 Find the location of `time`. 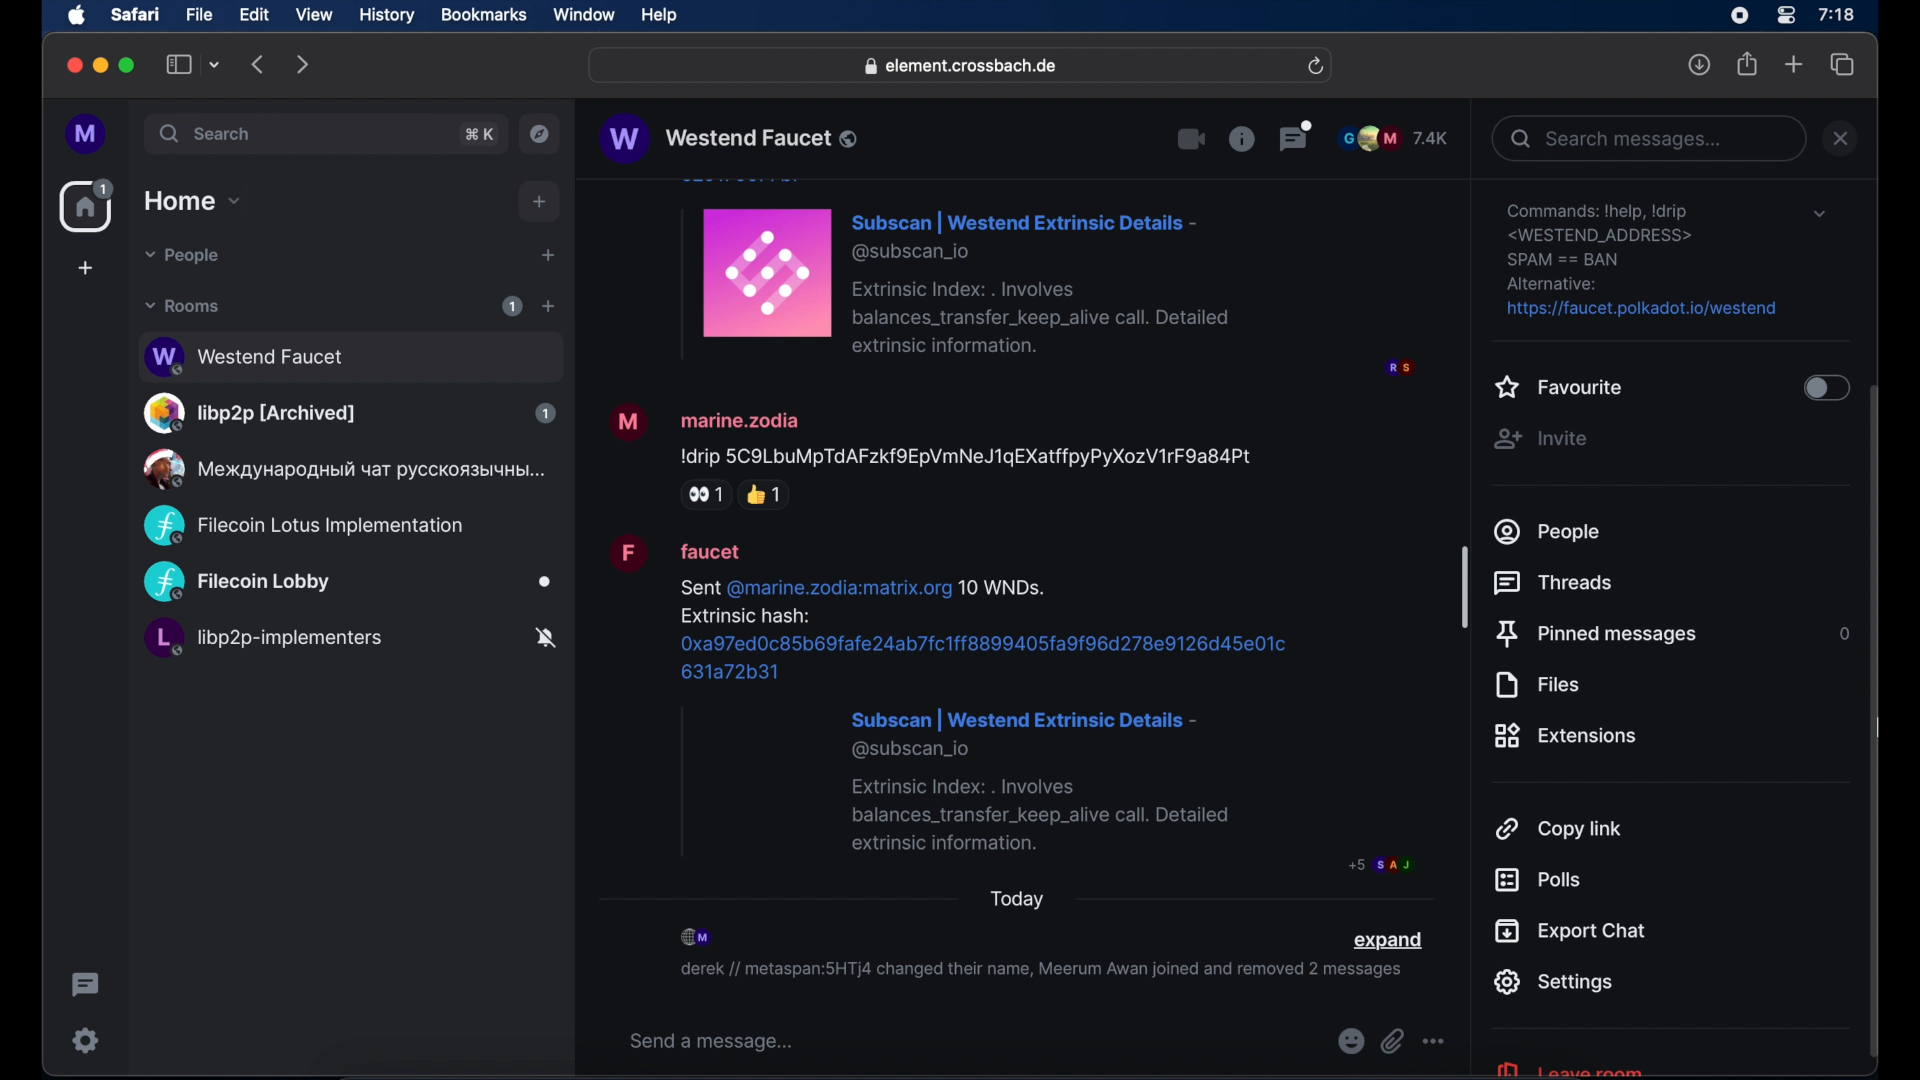

time is located at coordinates (1836, 14).